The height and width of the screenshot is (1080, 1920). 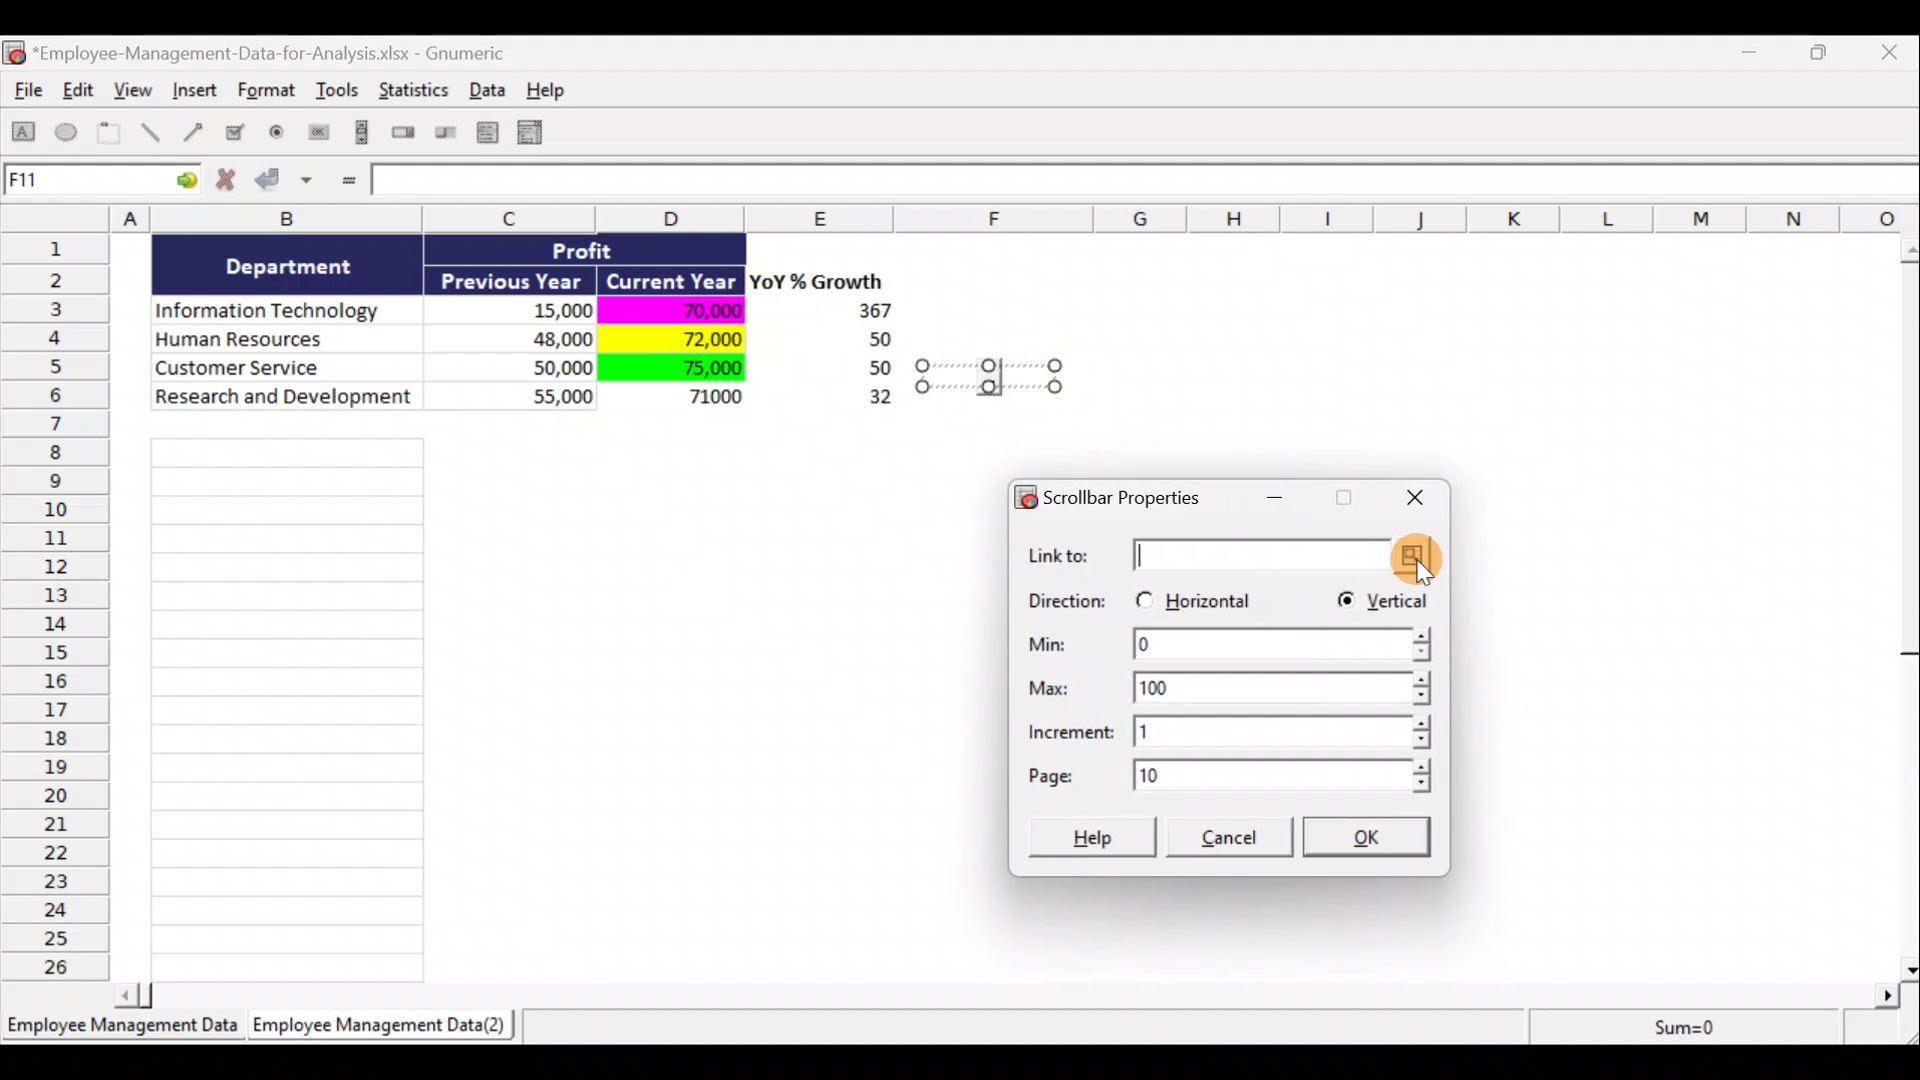 What do you see at coordinates (1233, 840) in the screenshot?
I see `Cancel` at bounding box center [1233, 840].